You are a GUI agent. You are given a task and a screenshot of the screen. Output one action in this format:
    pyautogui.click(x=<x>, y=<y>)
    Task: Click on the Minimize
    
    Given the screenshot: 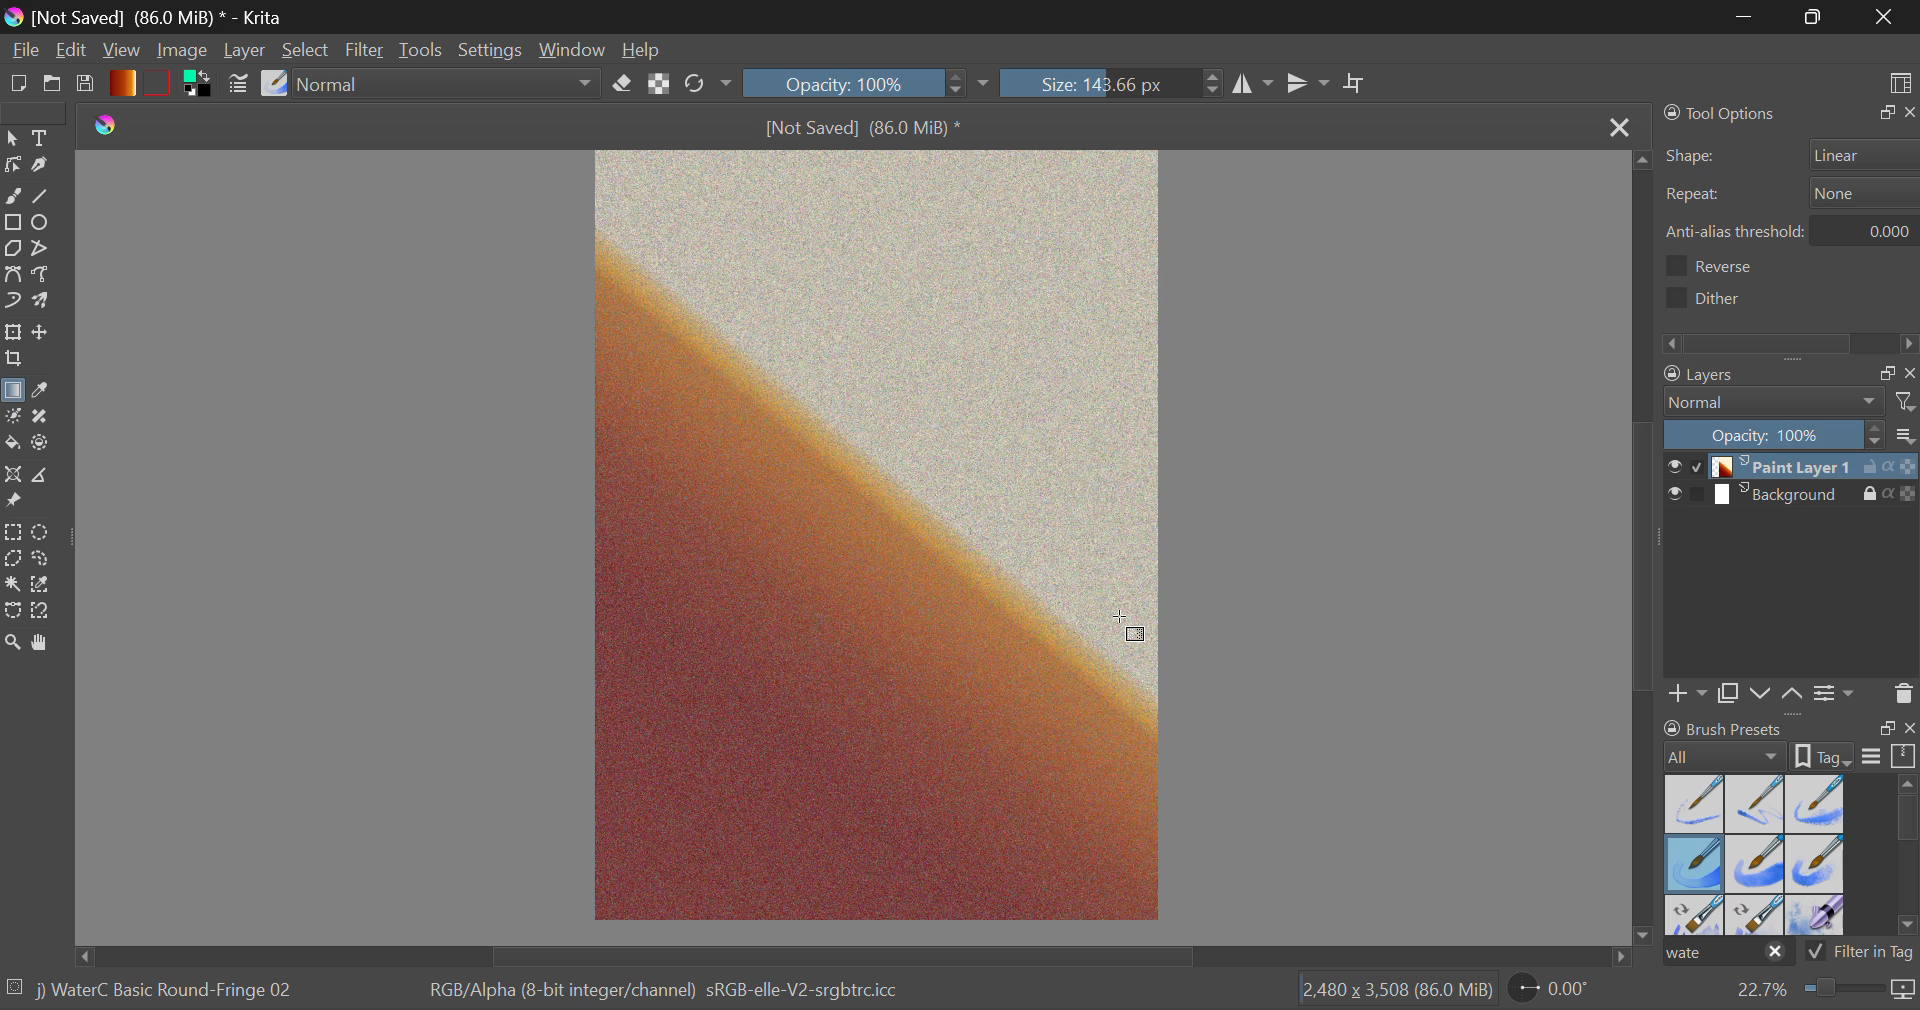 What is the action you would take?
    pyautogui.click(x=1813, y=17)
    